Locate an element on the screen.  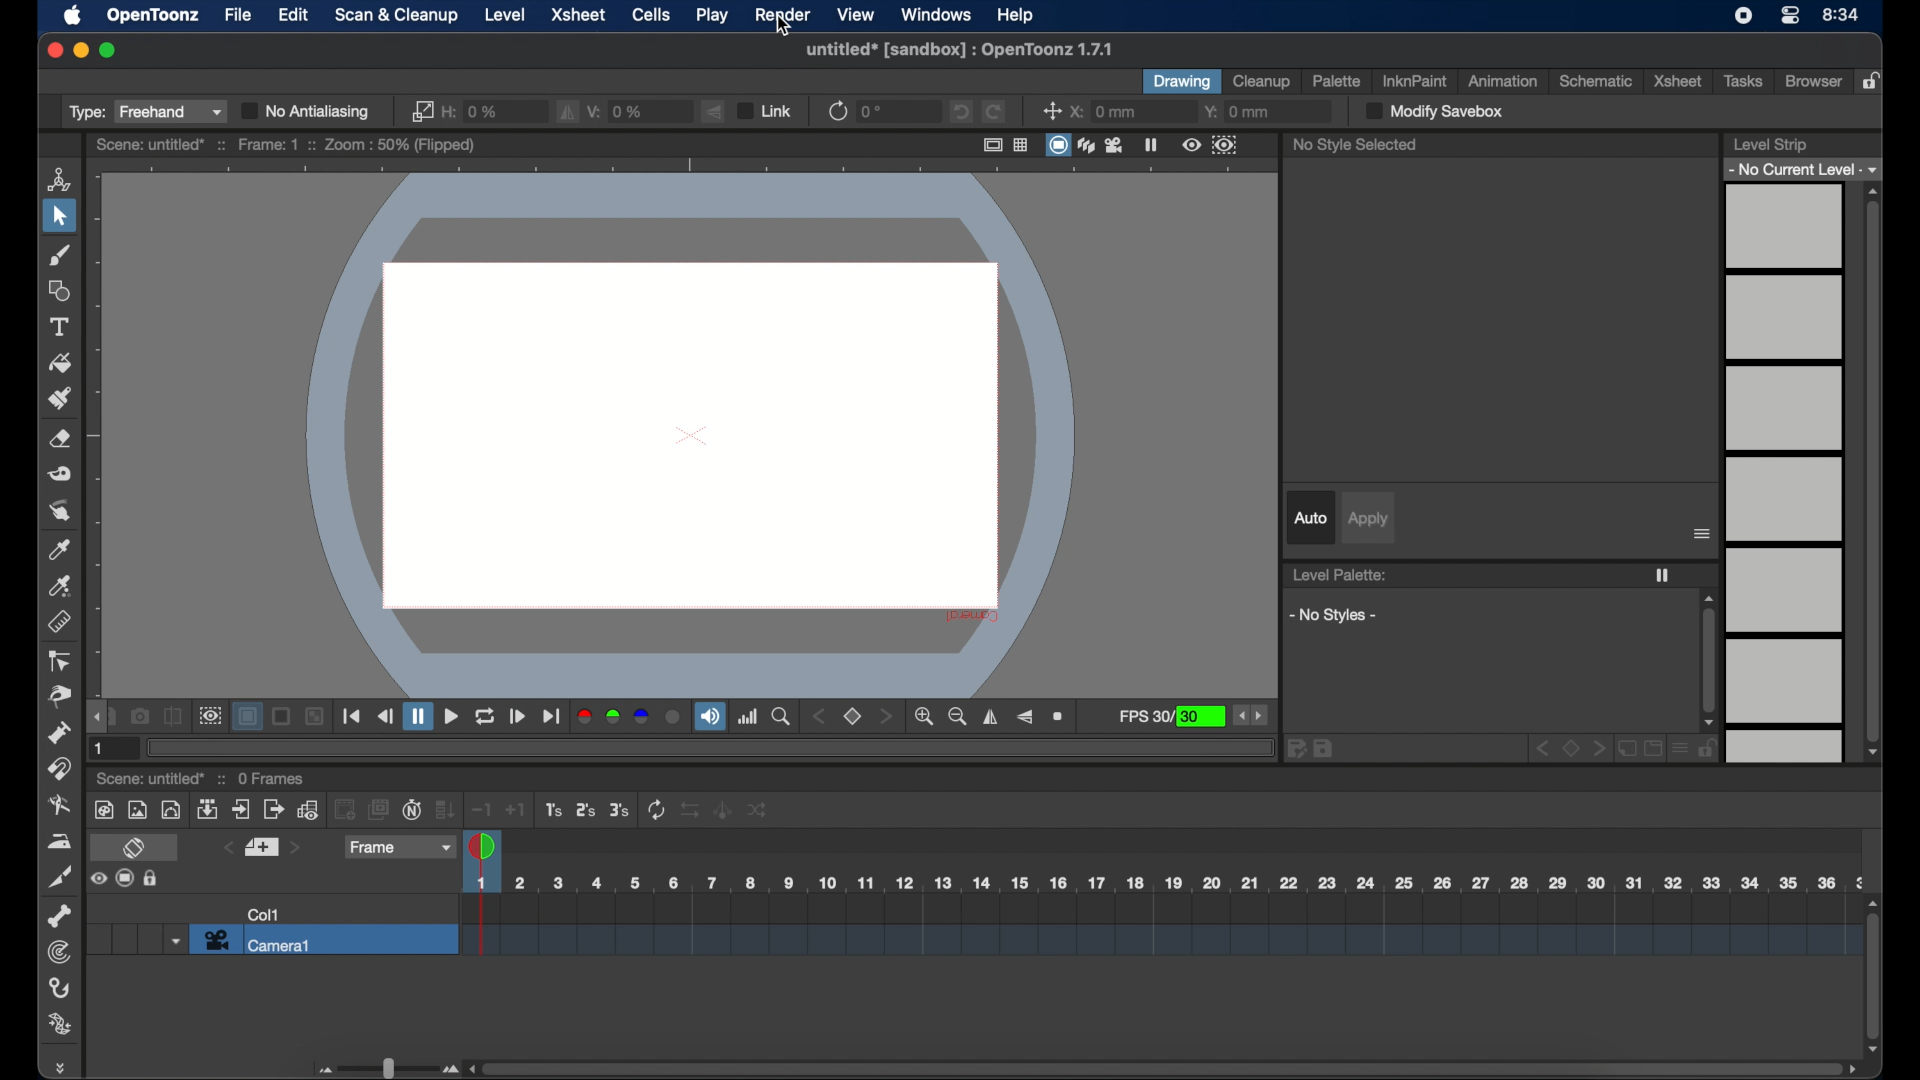
 is located at coordinates (346, 809).